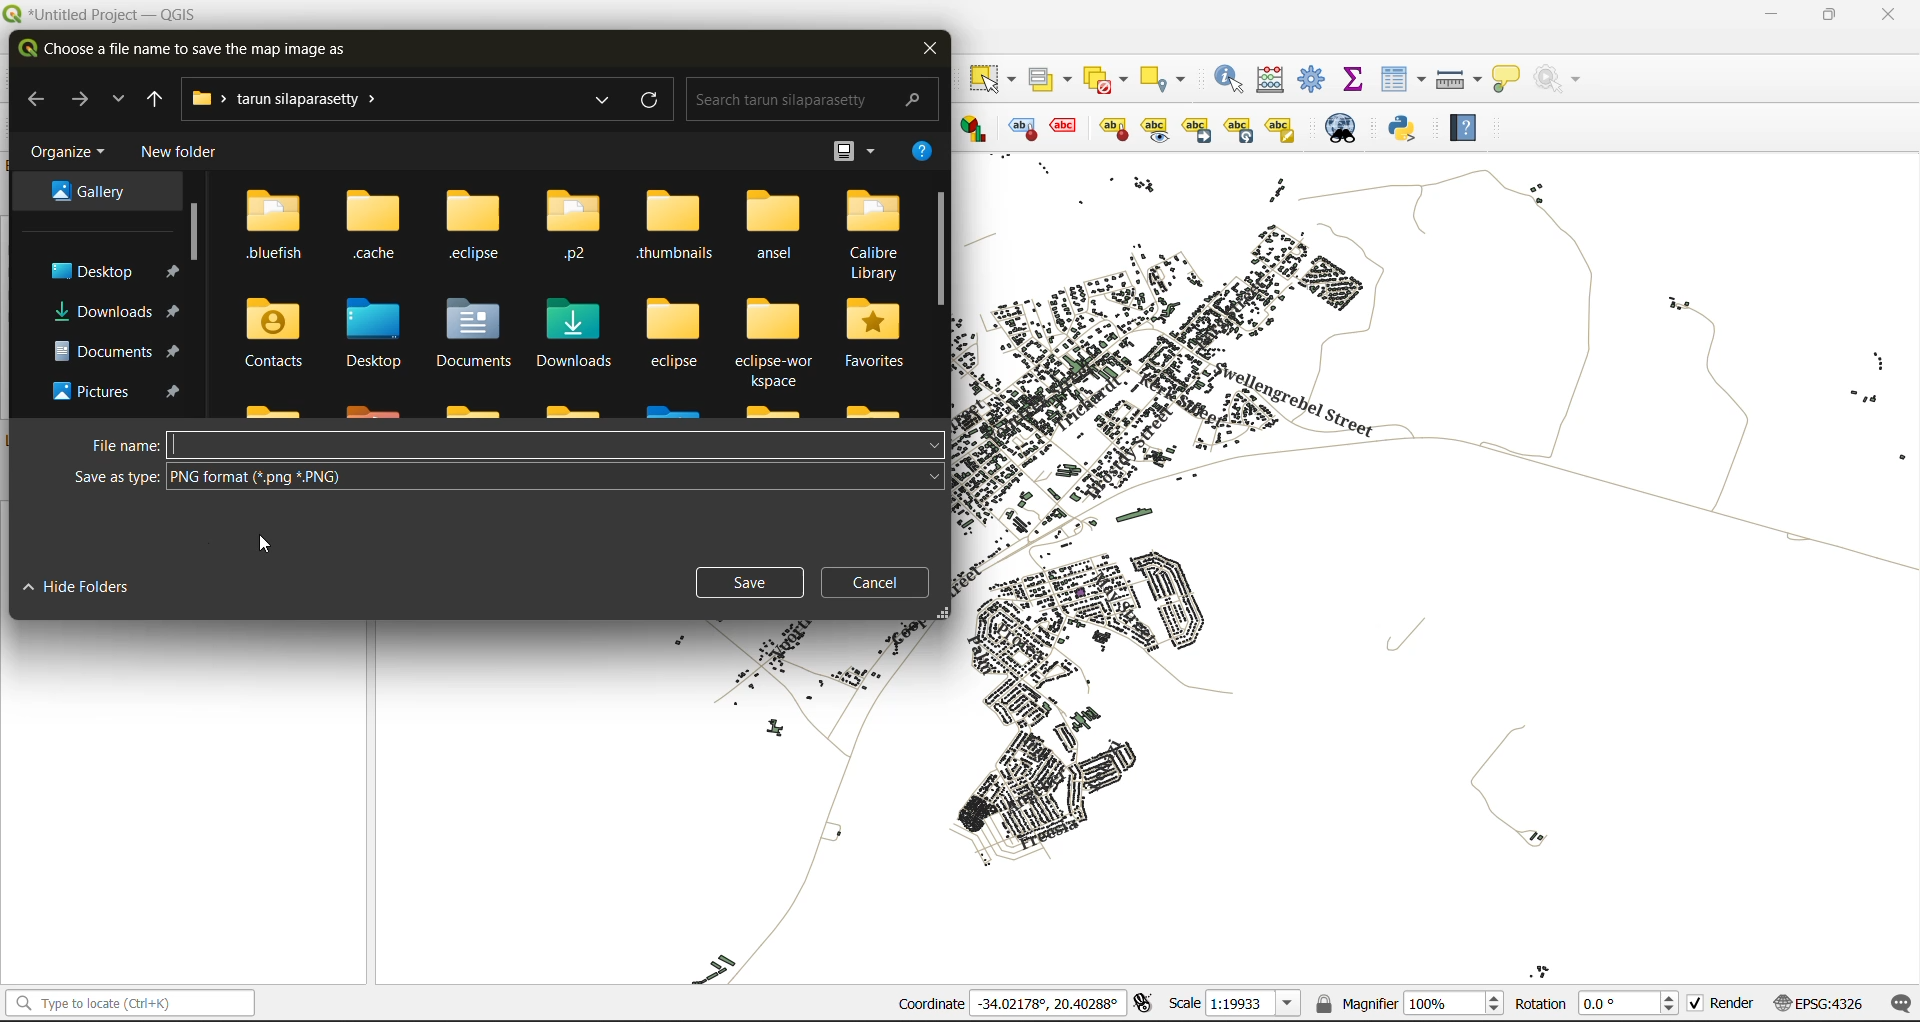 The image size is (1920, 1022). I want to click on log messages, so click(1897, 1000).